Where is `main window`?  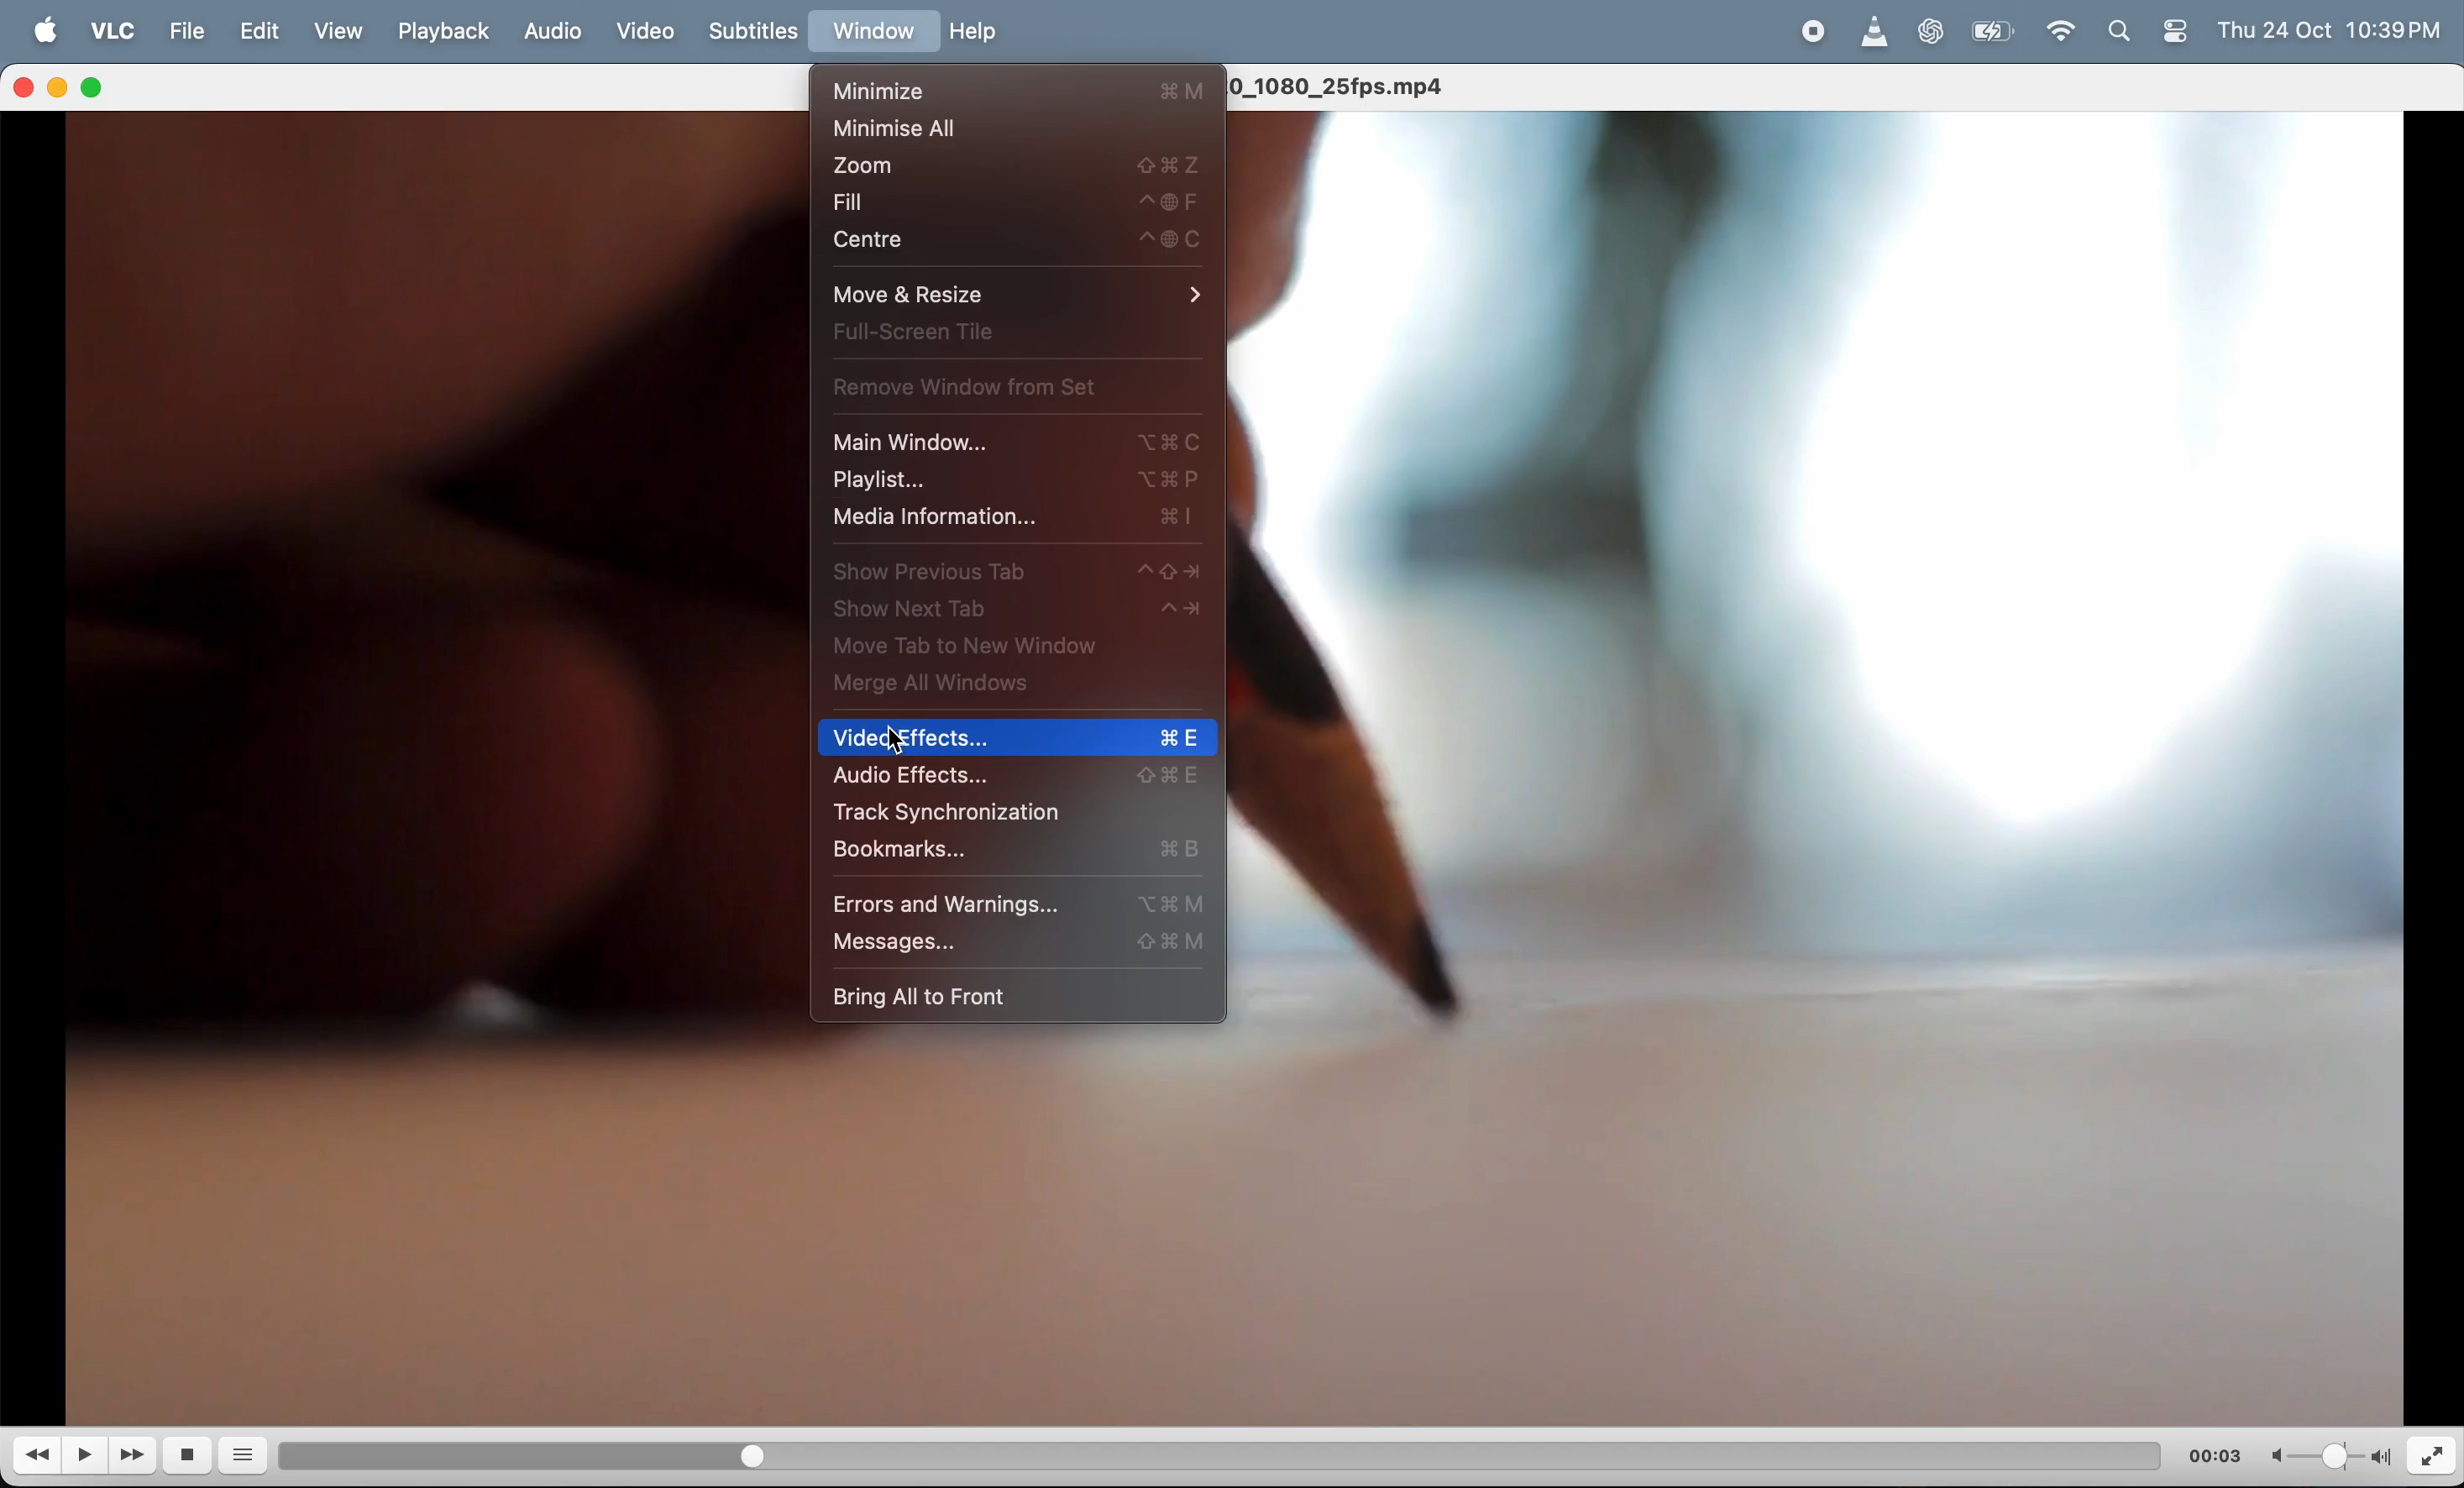
main window is located at coordinates (1022, 445).